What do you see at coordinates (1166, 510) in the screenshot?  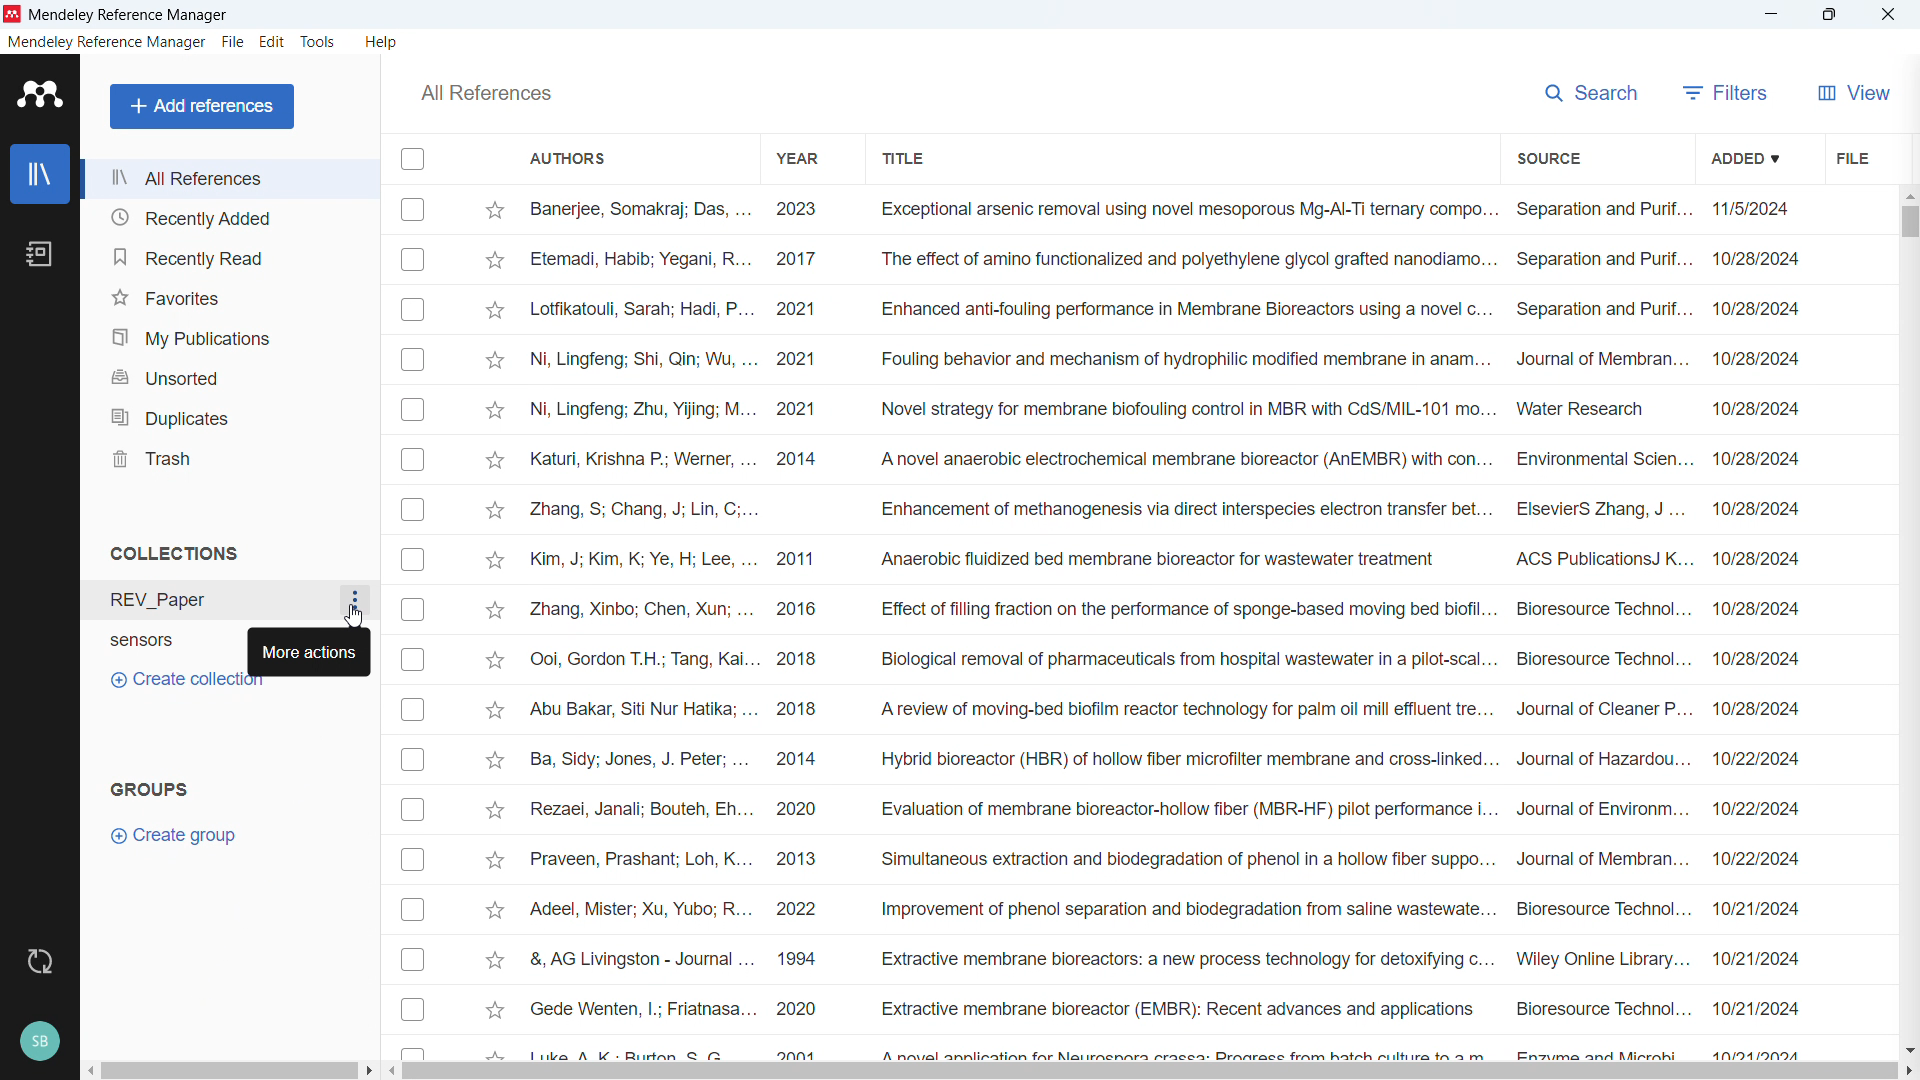 I see `Zhang, S; Chang, J; Lin, C;... Enhancement of methanogenesis via direct interspecies electron transfer bet... ElsevierS Zhang, J ... 10/28/2024` at bounding box center [1166, 510].